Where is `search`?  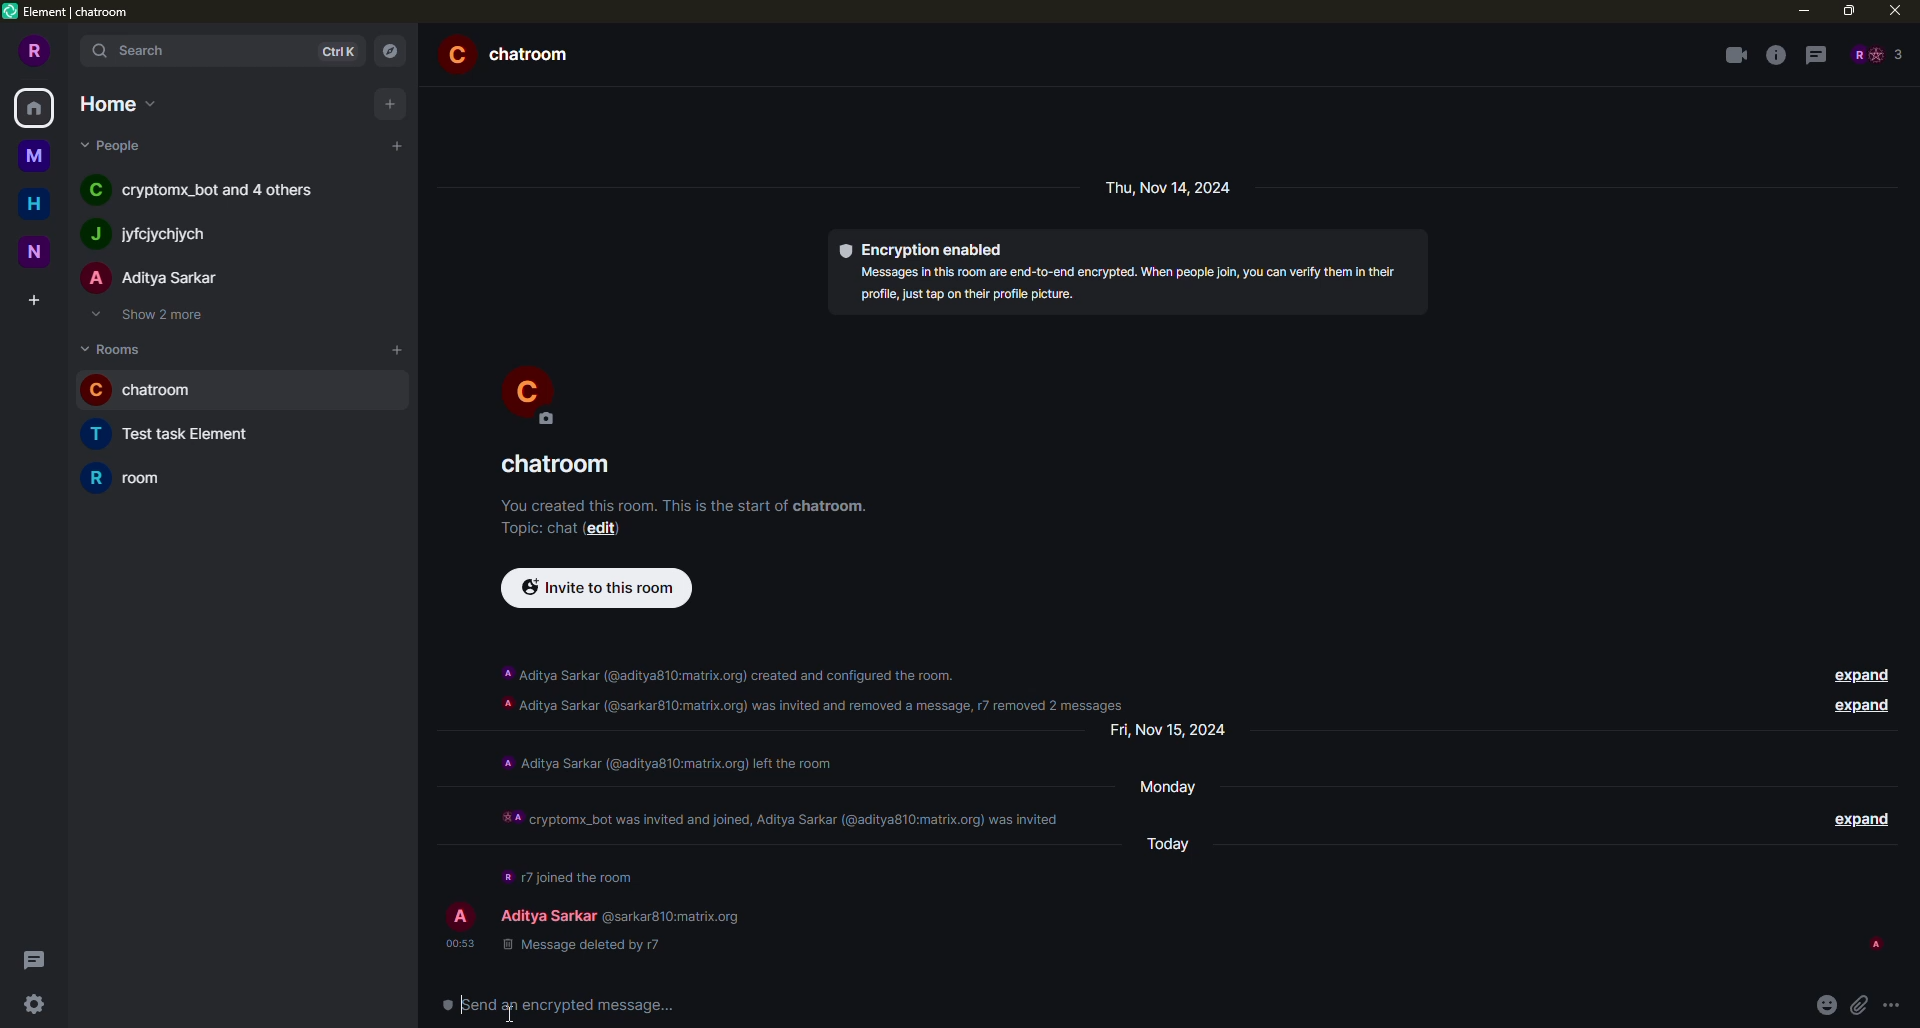
search is located at coordinates (132, 52).